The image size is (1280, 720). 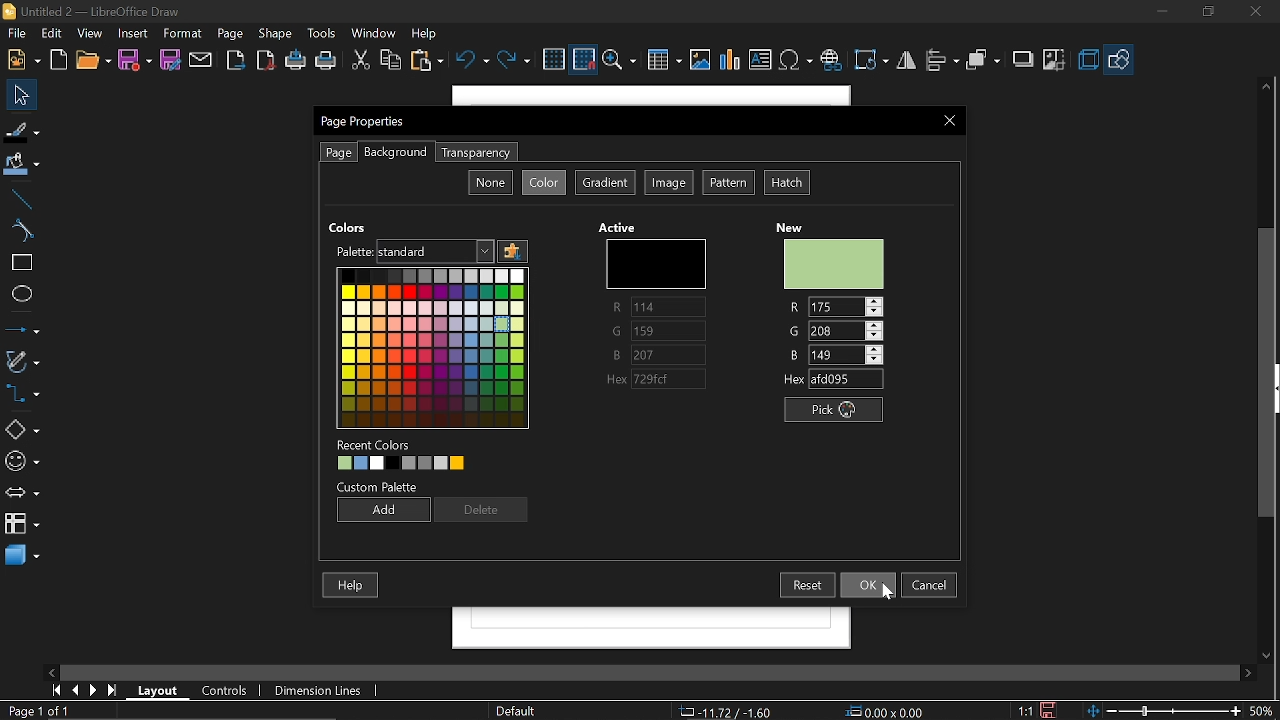 What do you see at coordinates (426, 33) in the screenshot?
I see `Help` at bounding box center [426, 33].